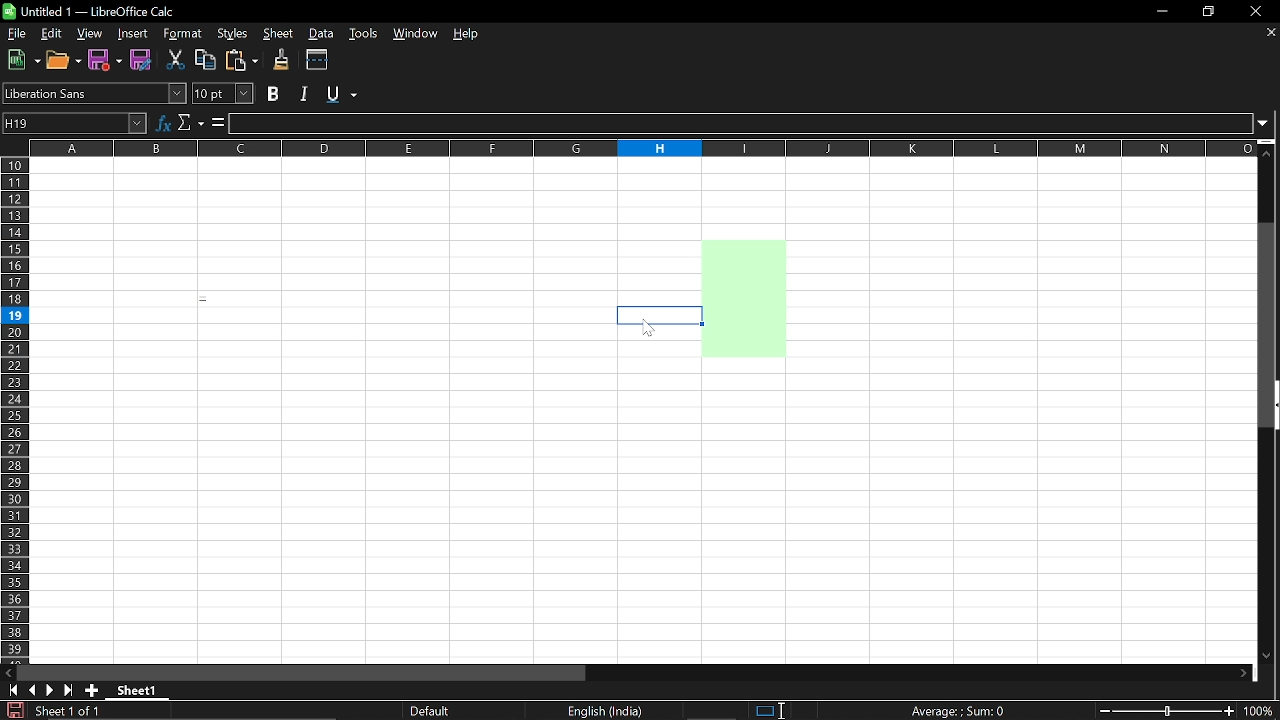  What do you see at coordinates (467, 36) in the screenshot?
I see `Help` at bounding box center [467, 36].